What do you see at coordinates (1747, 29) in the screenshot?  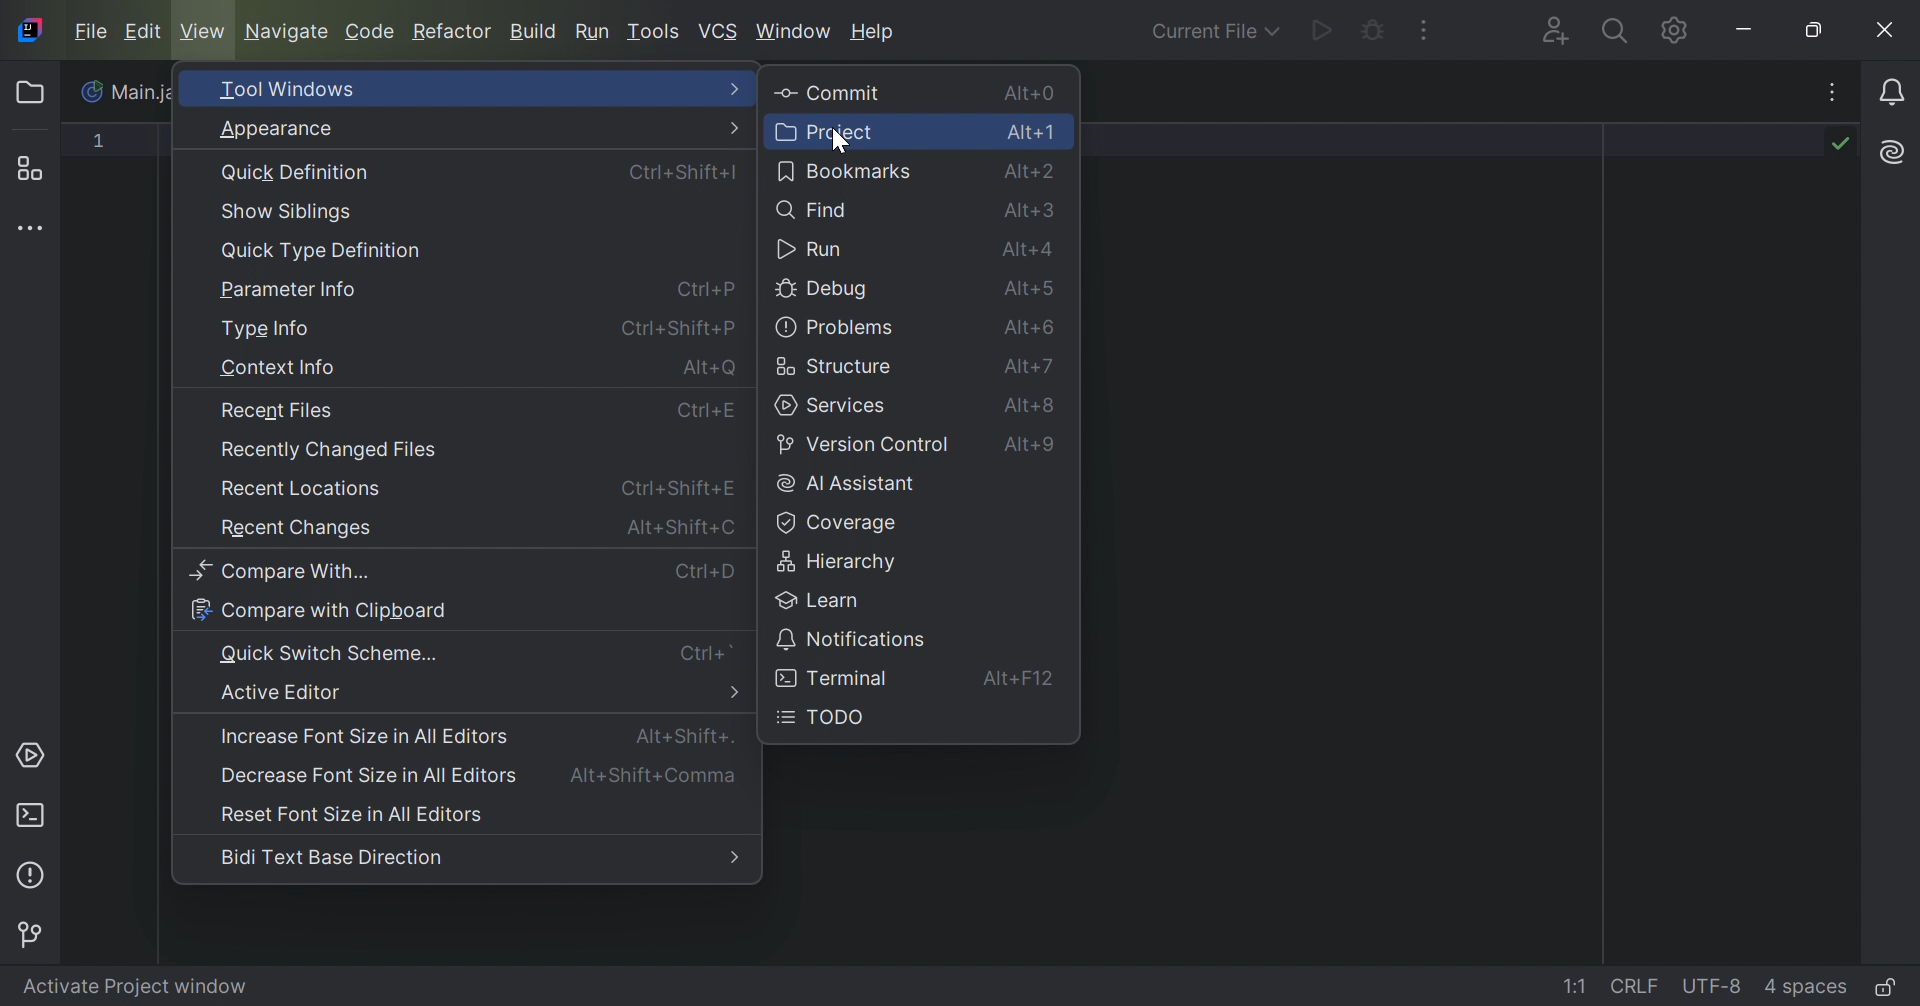 I see `Minimize` at bounding box center [1747, 29].